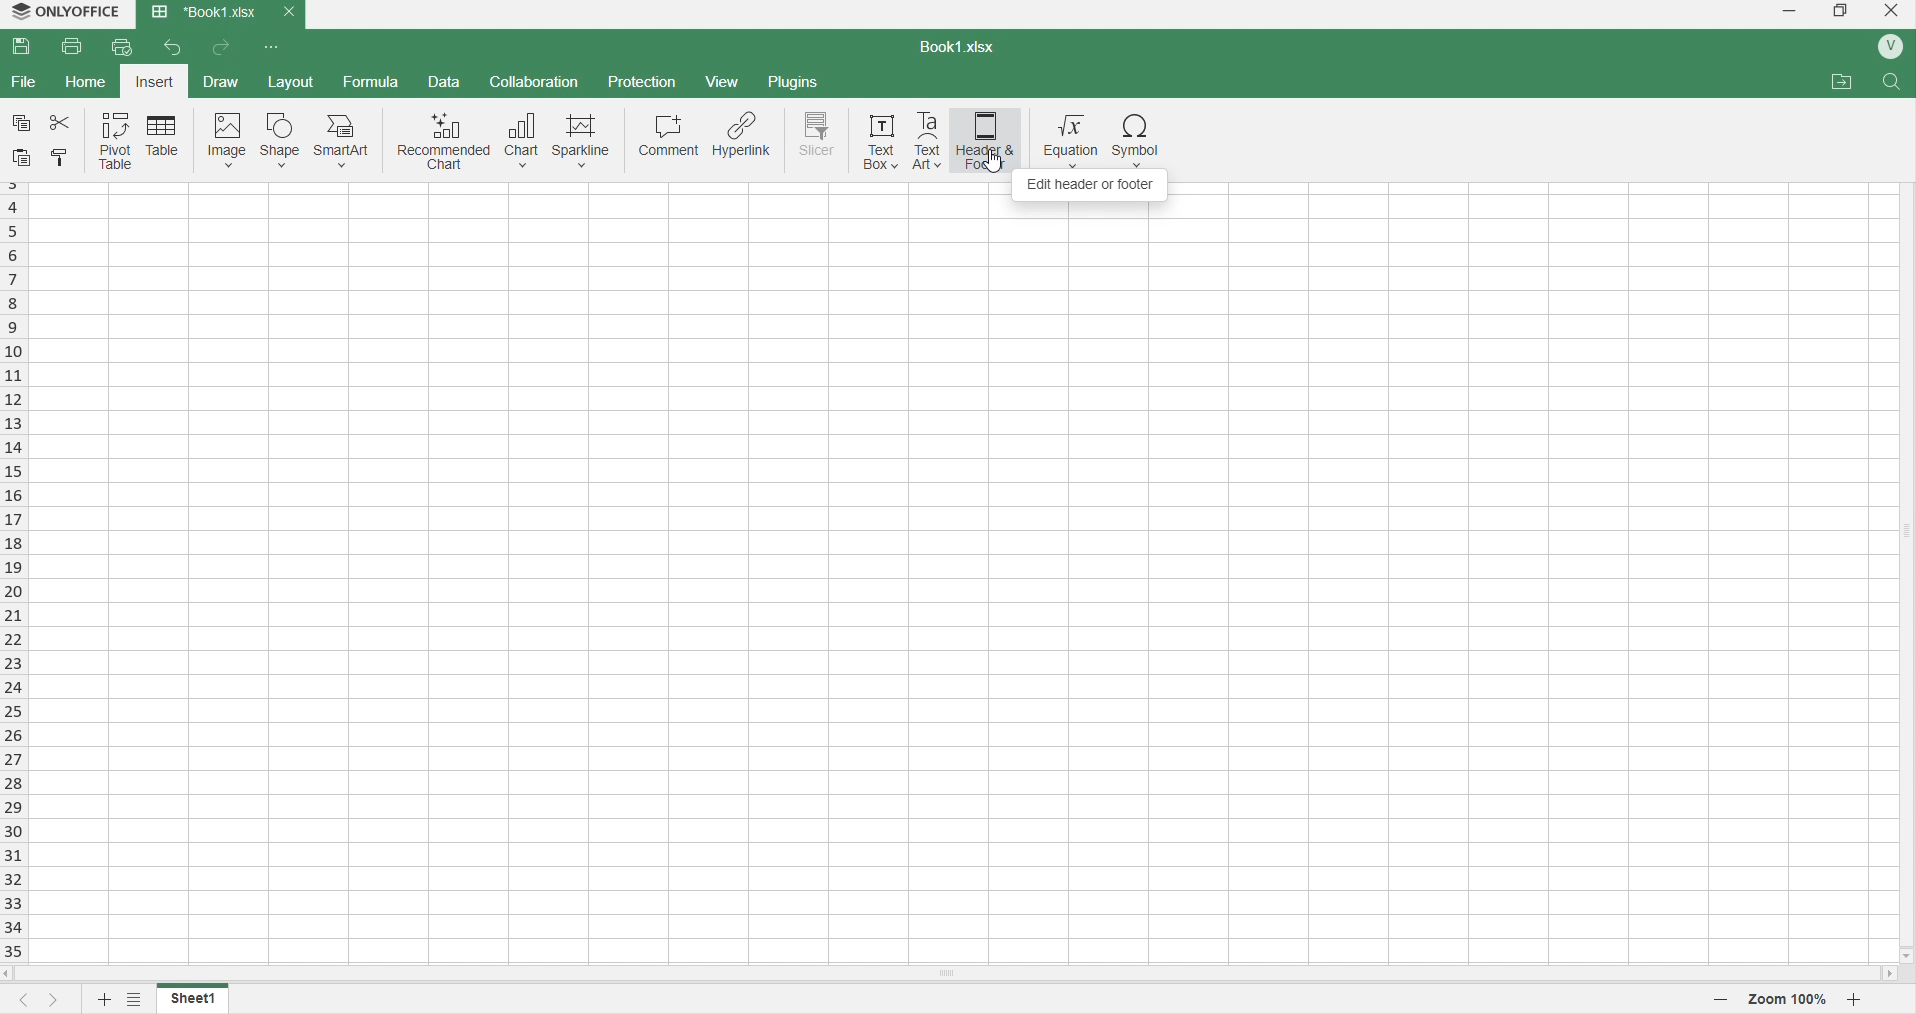 This screenshot has height=1014, width=1916. I want to click on windows, so click(1839, 14).